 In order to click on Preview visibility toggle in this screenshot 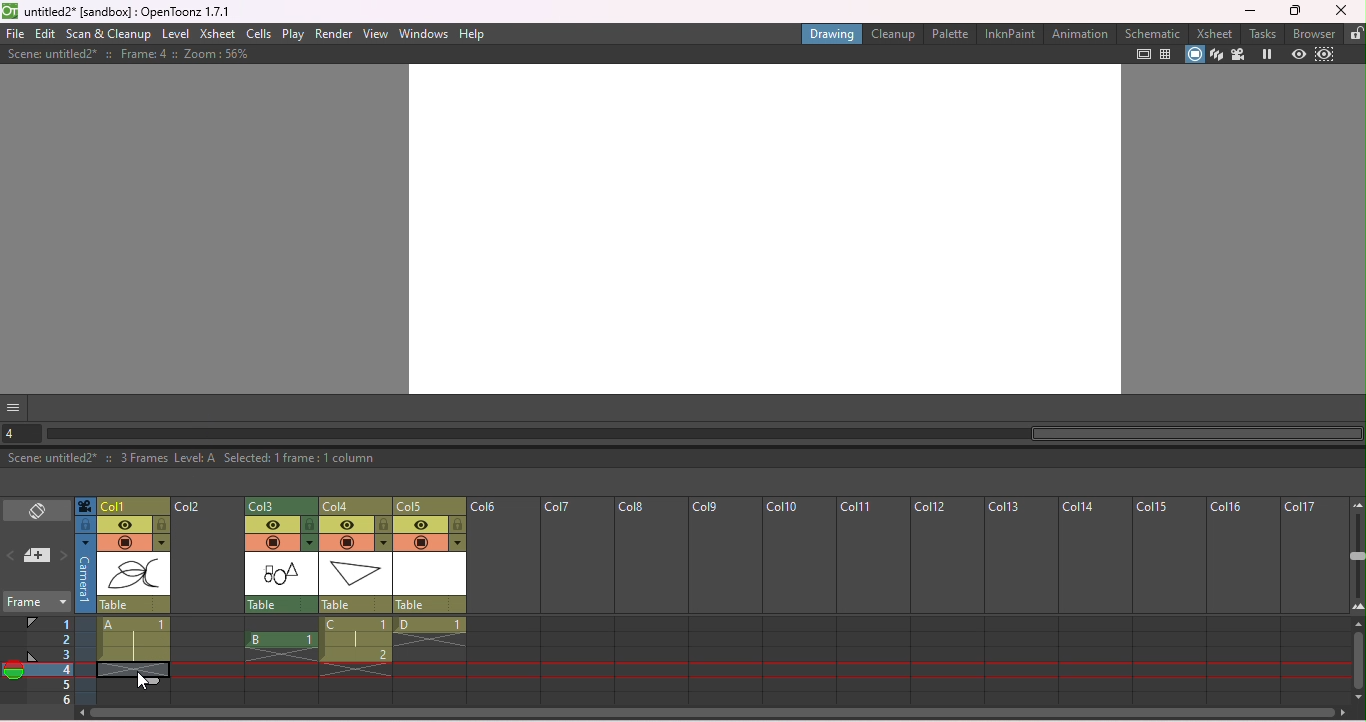, I will do `click(421, 525)`.